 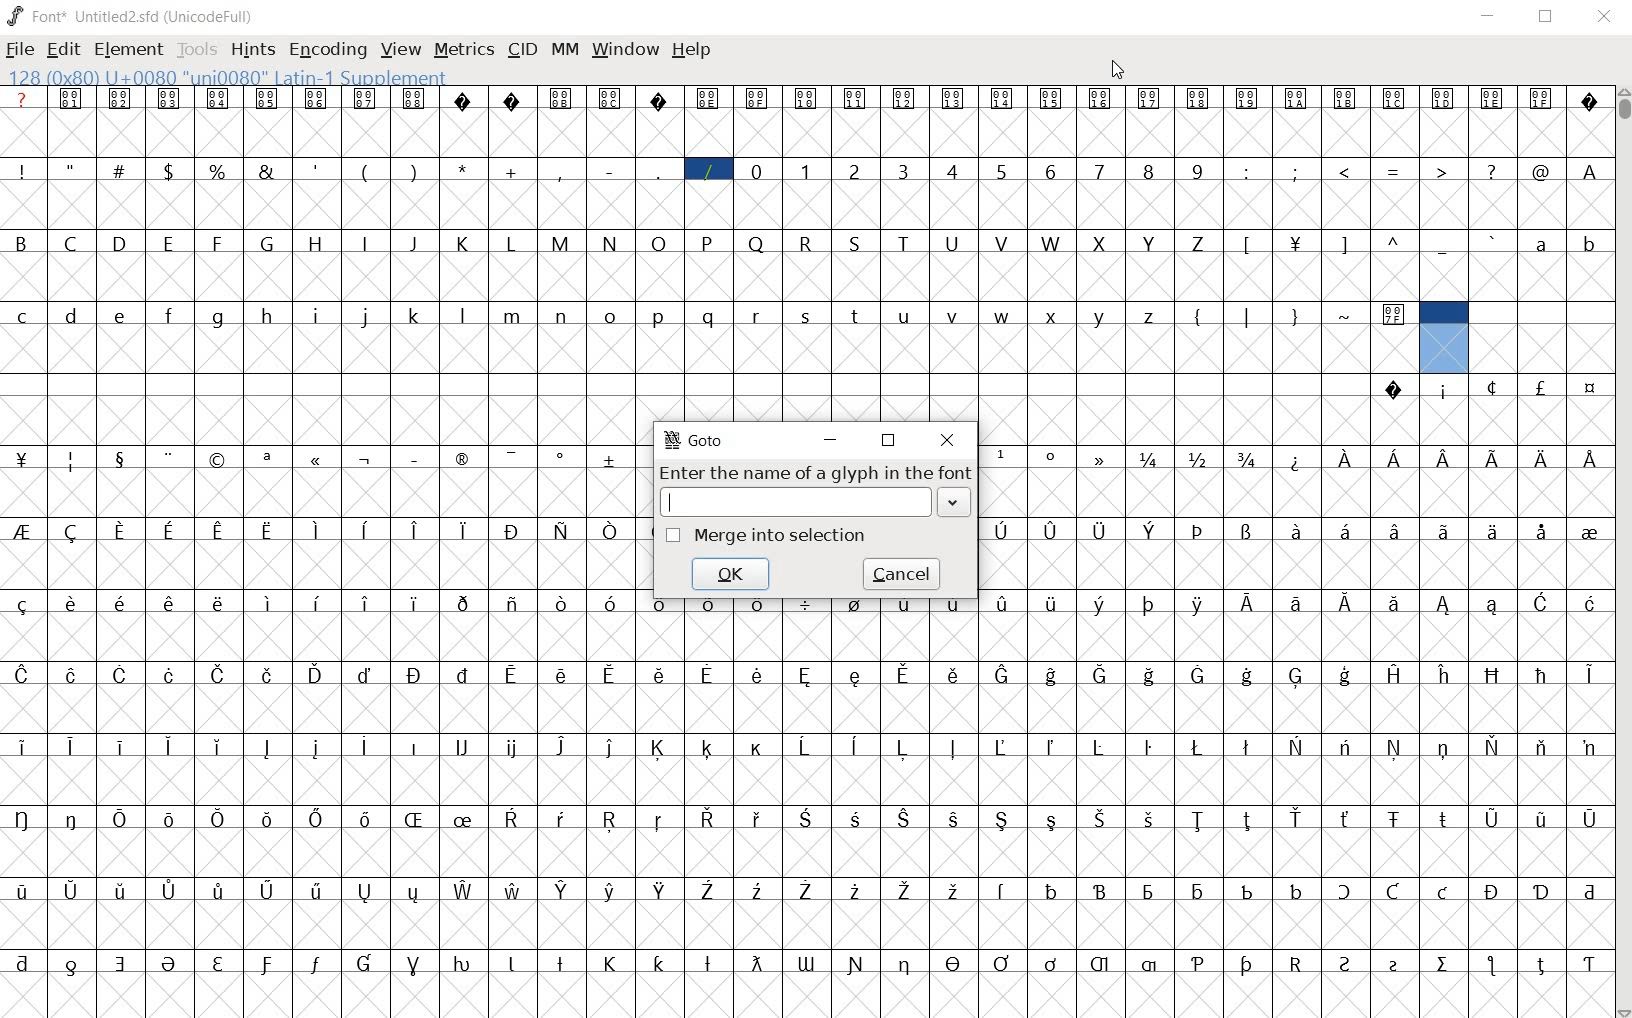 I want to click on Symbol, so click(x=74, y=602).